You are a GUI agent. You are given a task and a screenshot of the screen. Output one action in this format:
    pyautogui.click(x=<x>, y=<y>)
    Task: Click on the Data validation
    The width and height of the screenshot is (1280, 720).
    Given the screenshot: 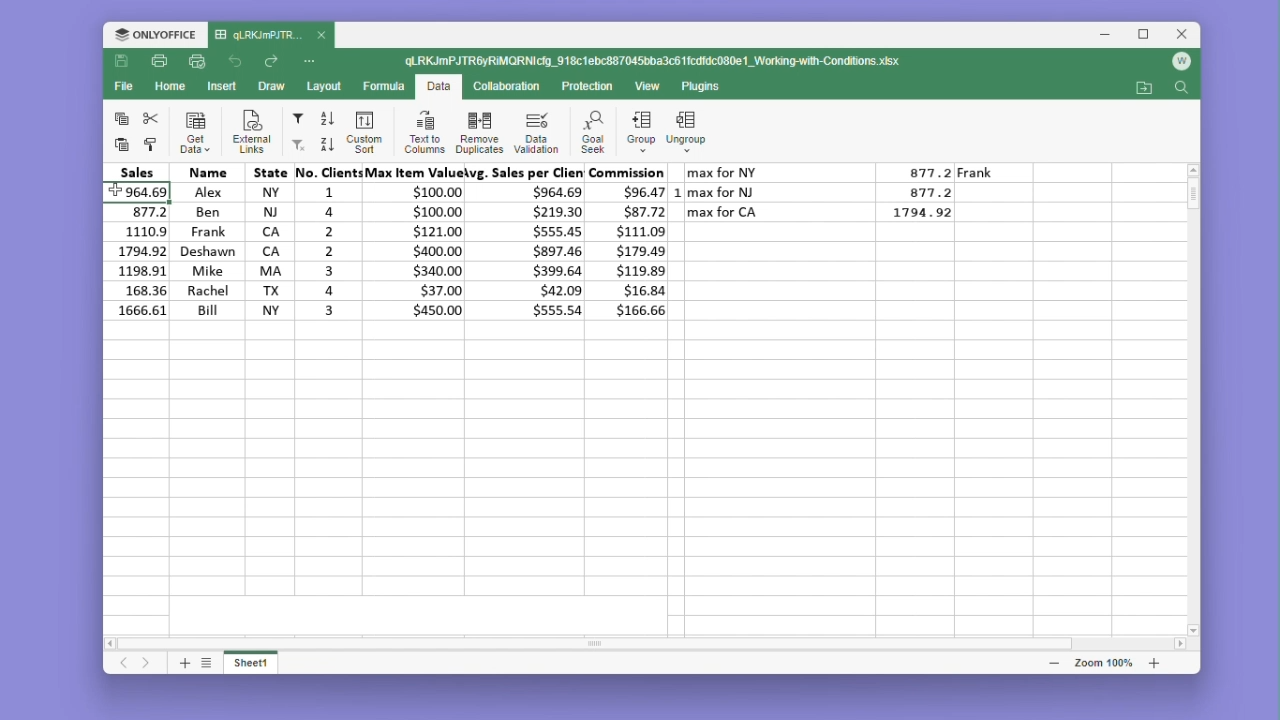 What is the action you would take?
    pyautogui.click(x=536, y=132)
    